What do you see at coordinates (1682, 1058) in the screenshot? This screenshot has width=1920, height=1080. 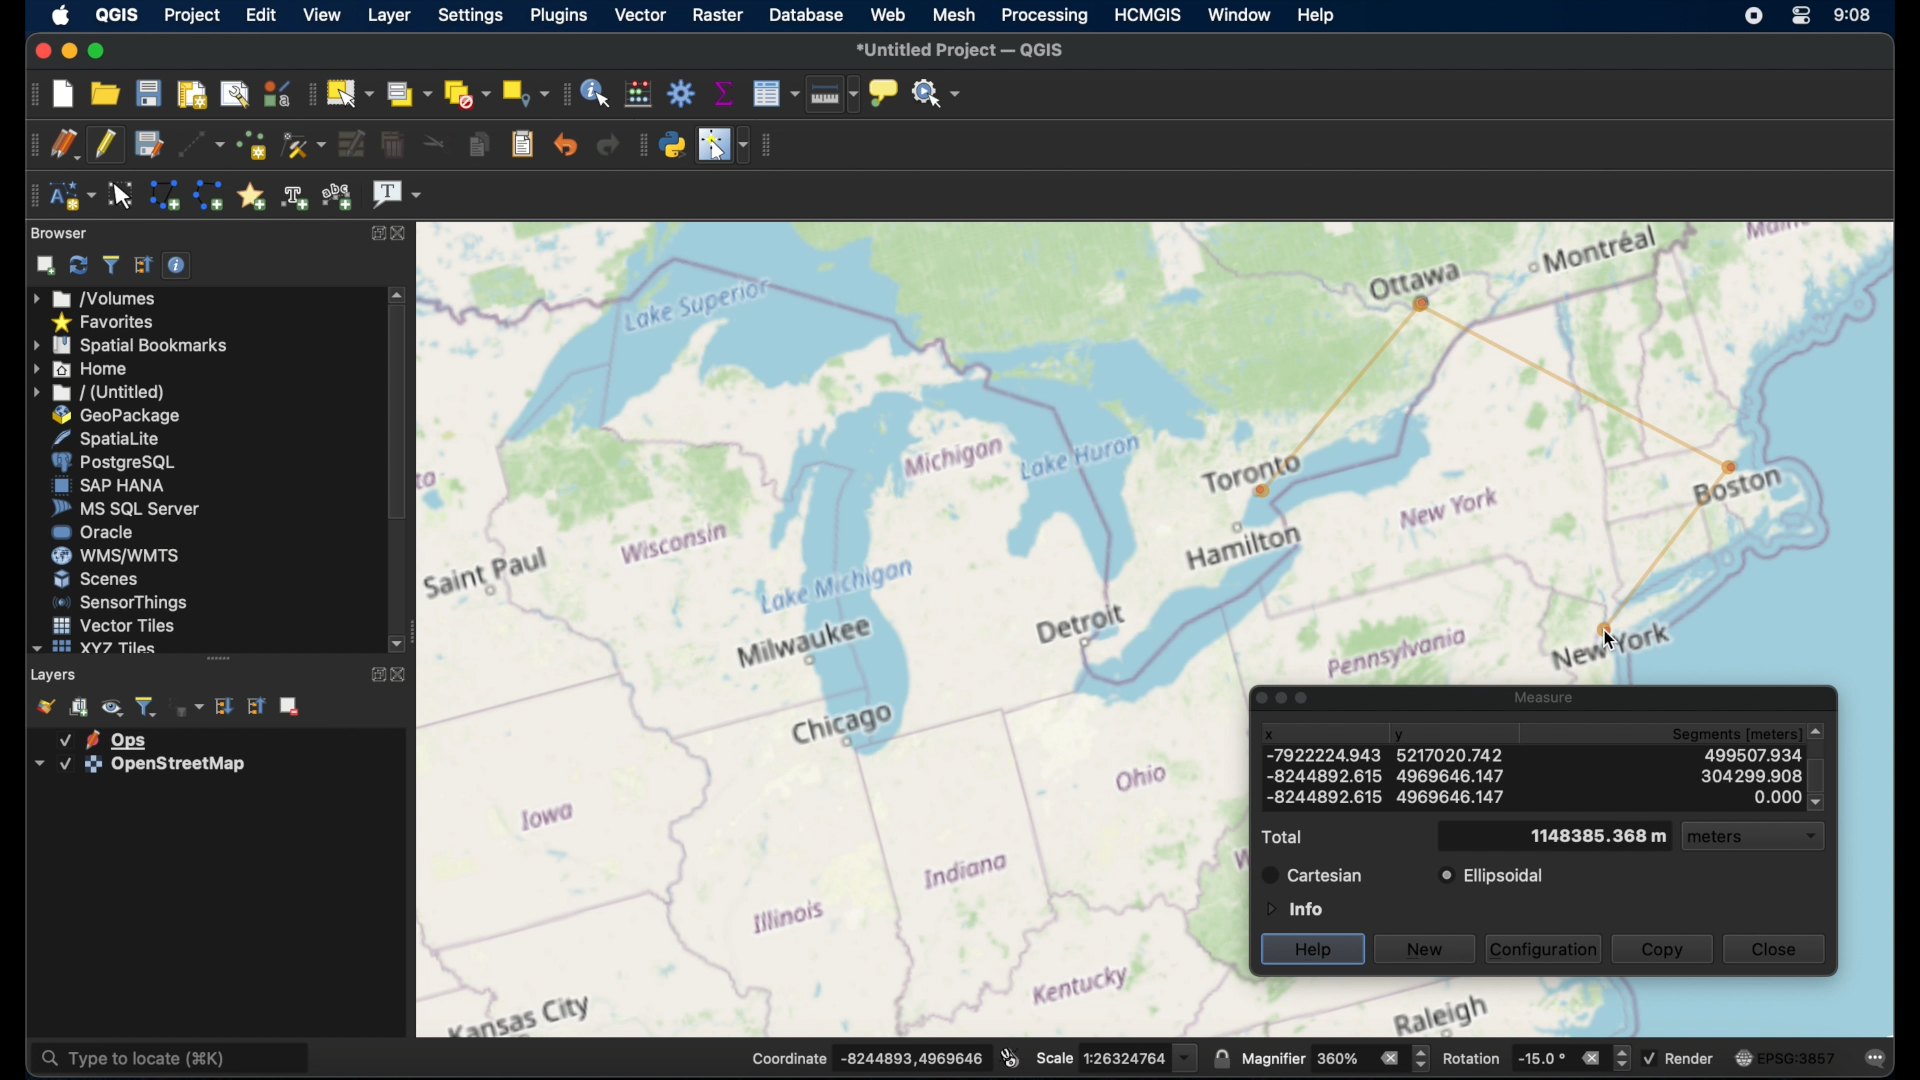 I see `render` at bounding box center [1682, 1058].